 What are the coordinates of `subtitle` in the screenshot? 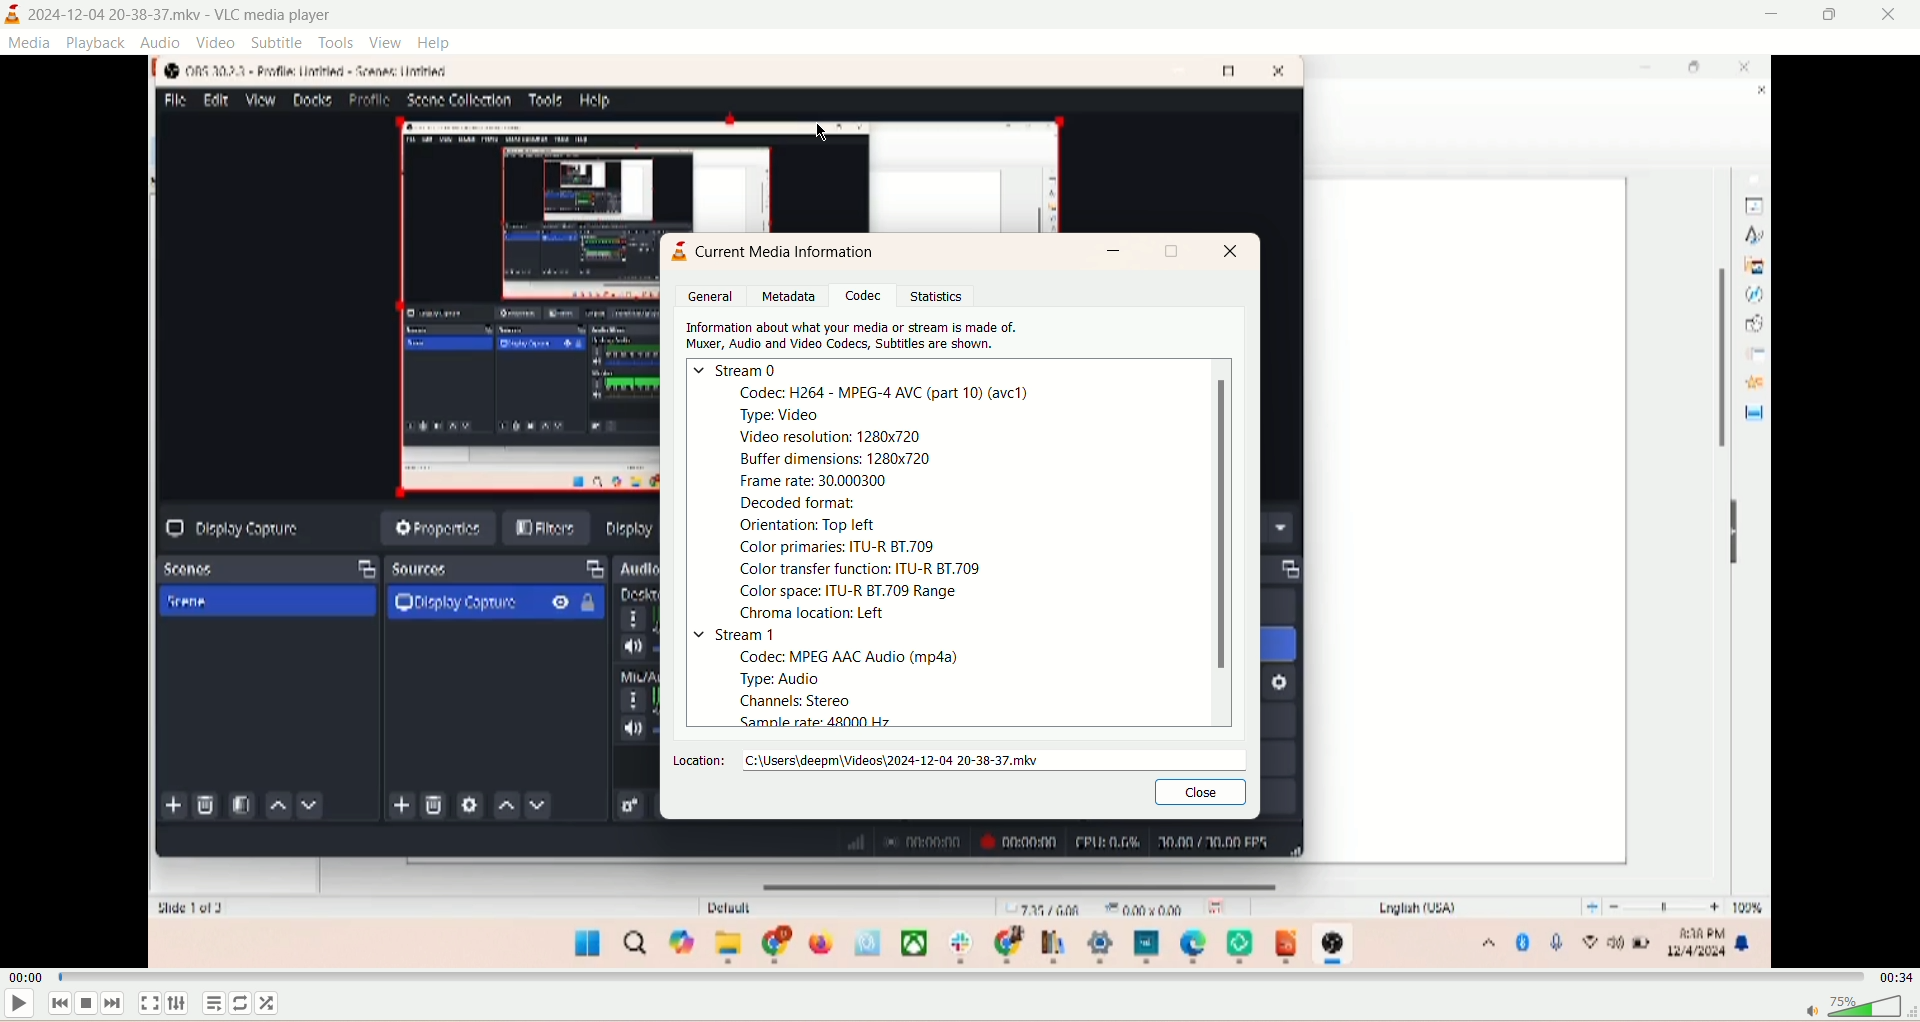 It's located at (277, 42).